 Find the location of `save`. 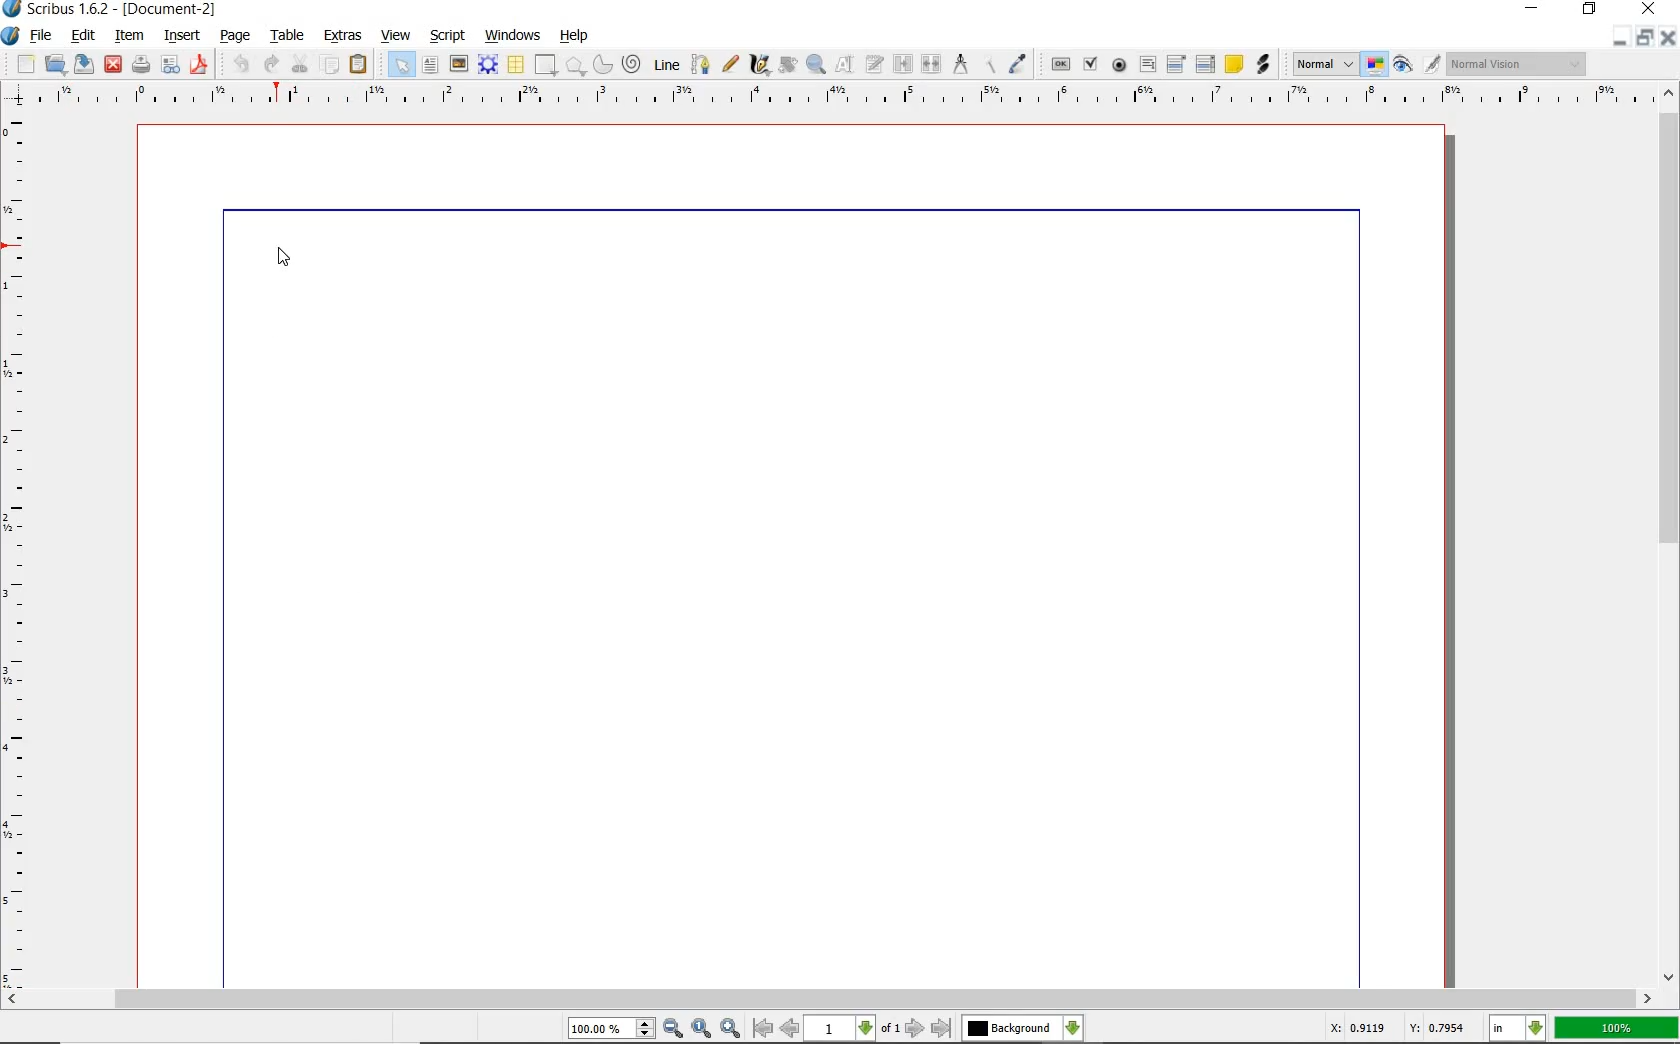

save is located at coordinates (83, 66).